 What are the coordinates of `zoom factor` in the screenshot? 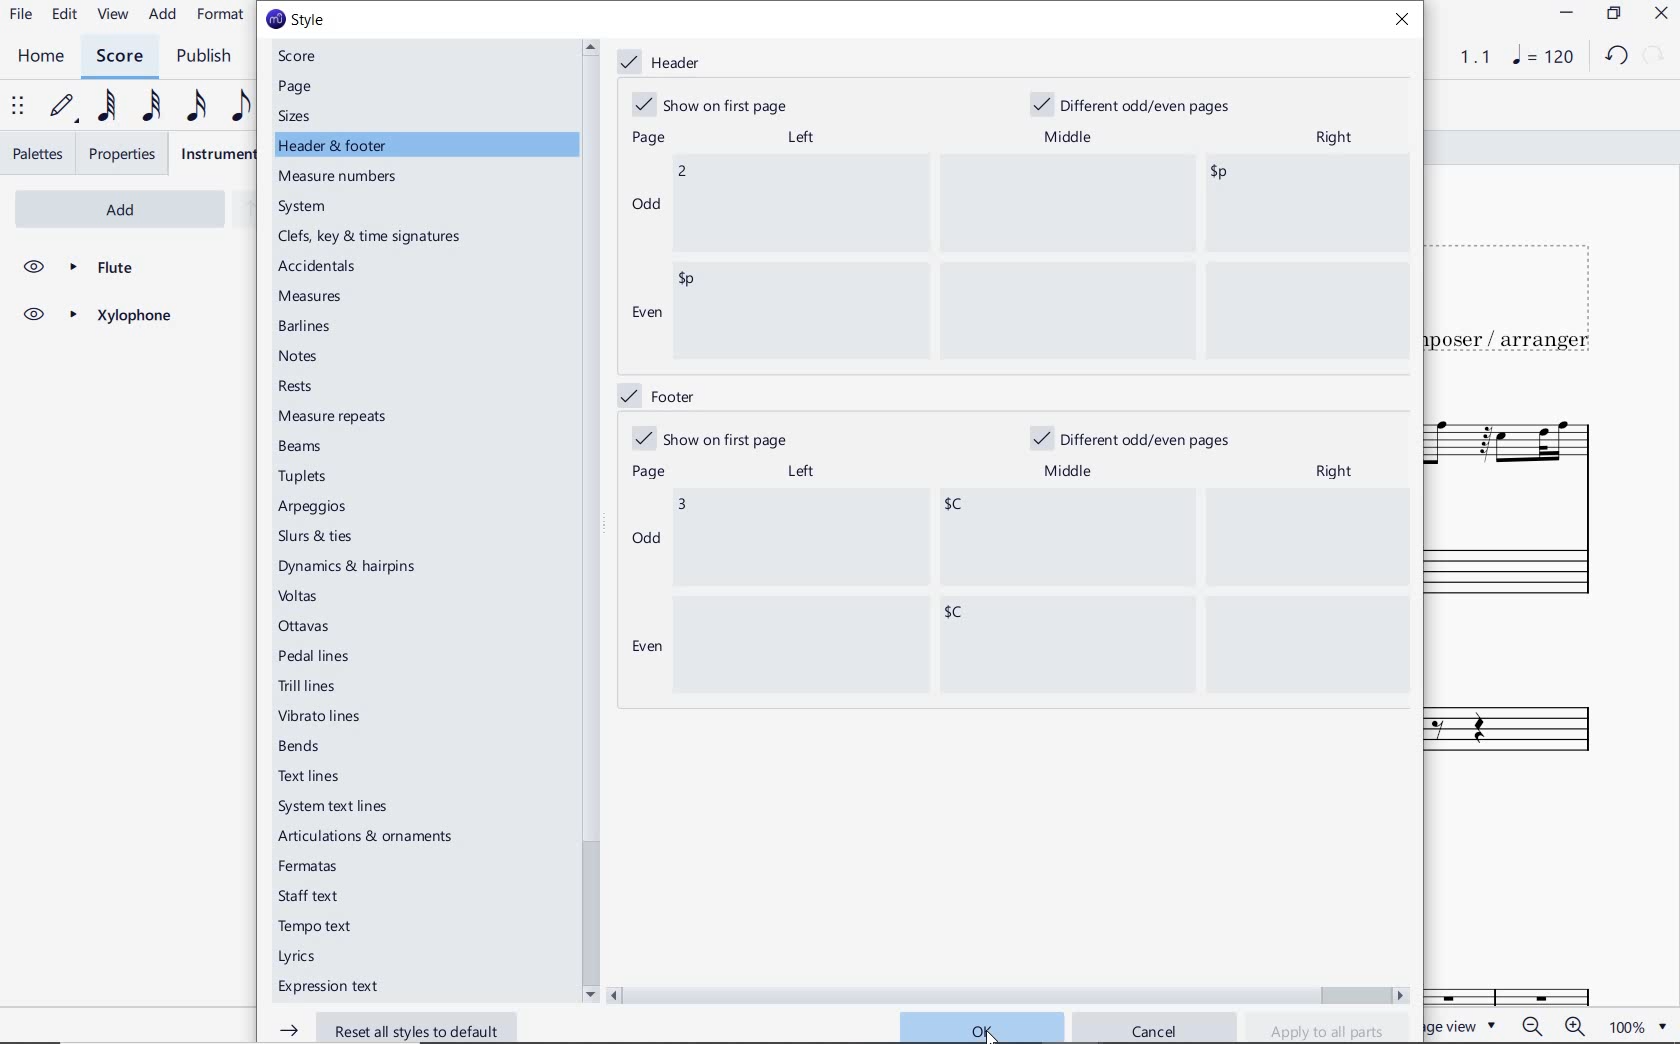 It's located at (1635, 1026).